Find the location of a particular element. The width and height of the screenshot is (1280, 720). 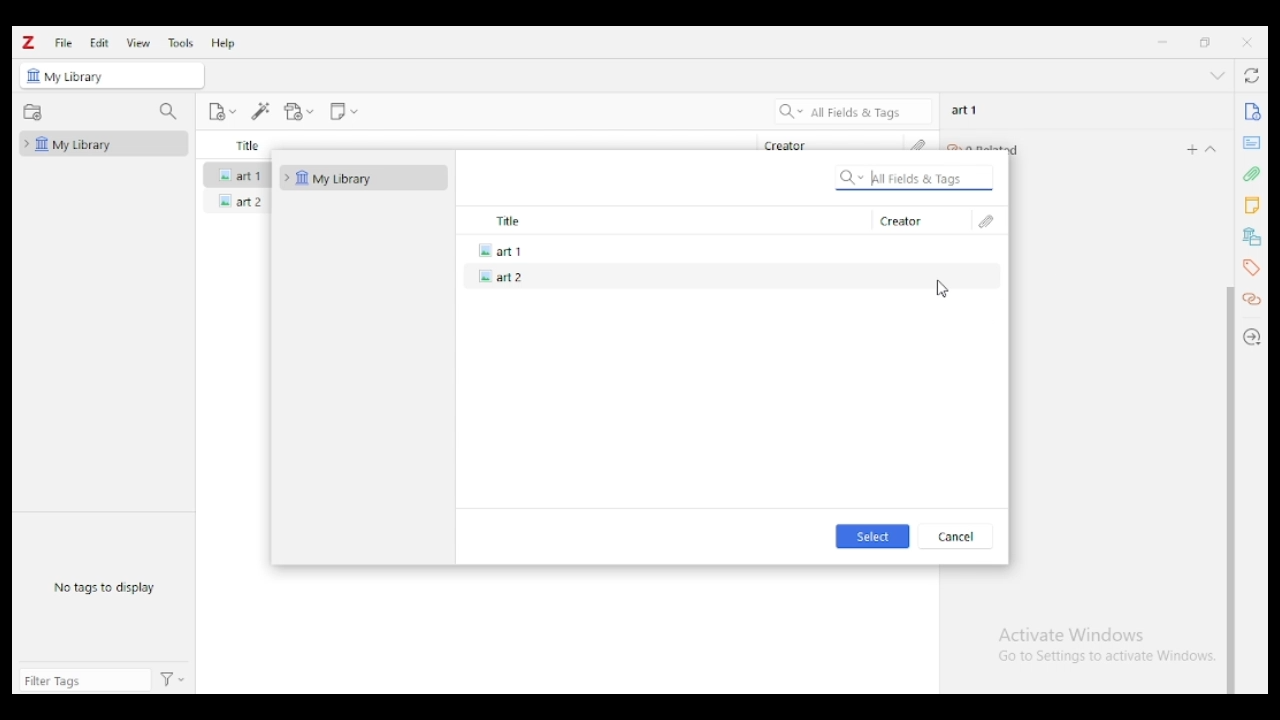

maximize is located at coordinates (1206, 43).